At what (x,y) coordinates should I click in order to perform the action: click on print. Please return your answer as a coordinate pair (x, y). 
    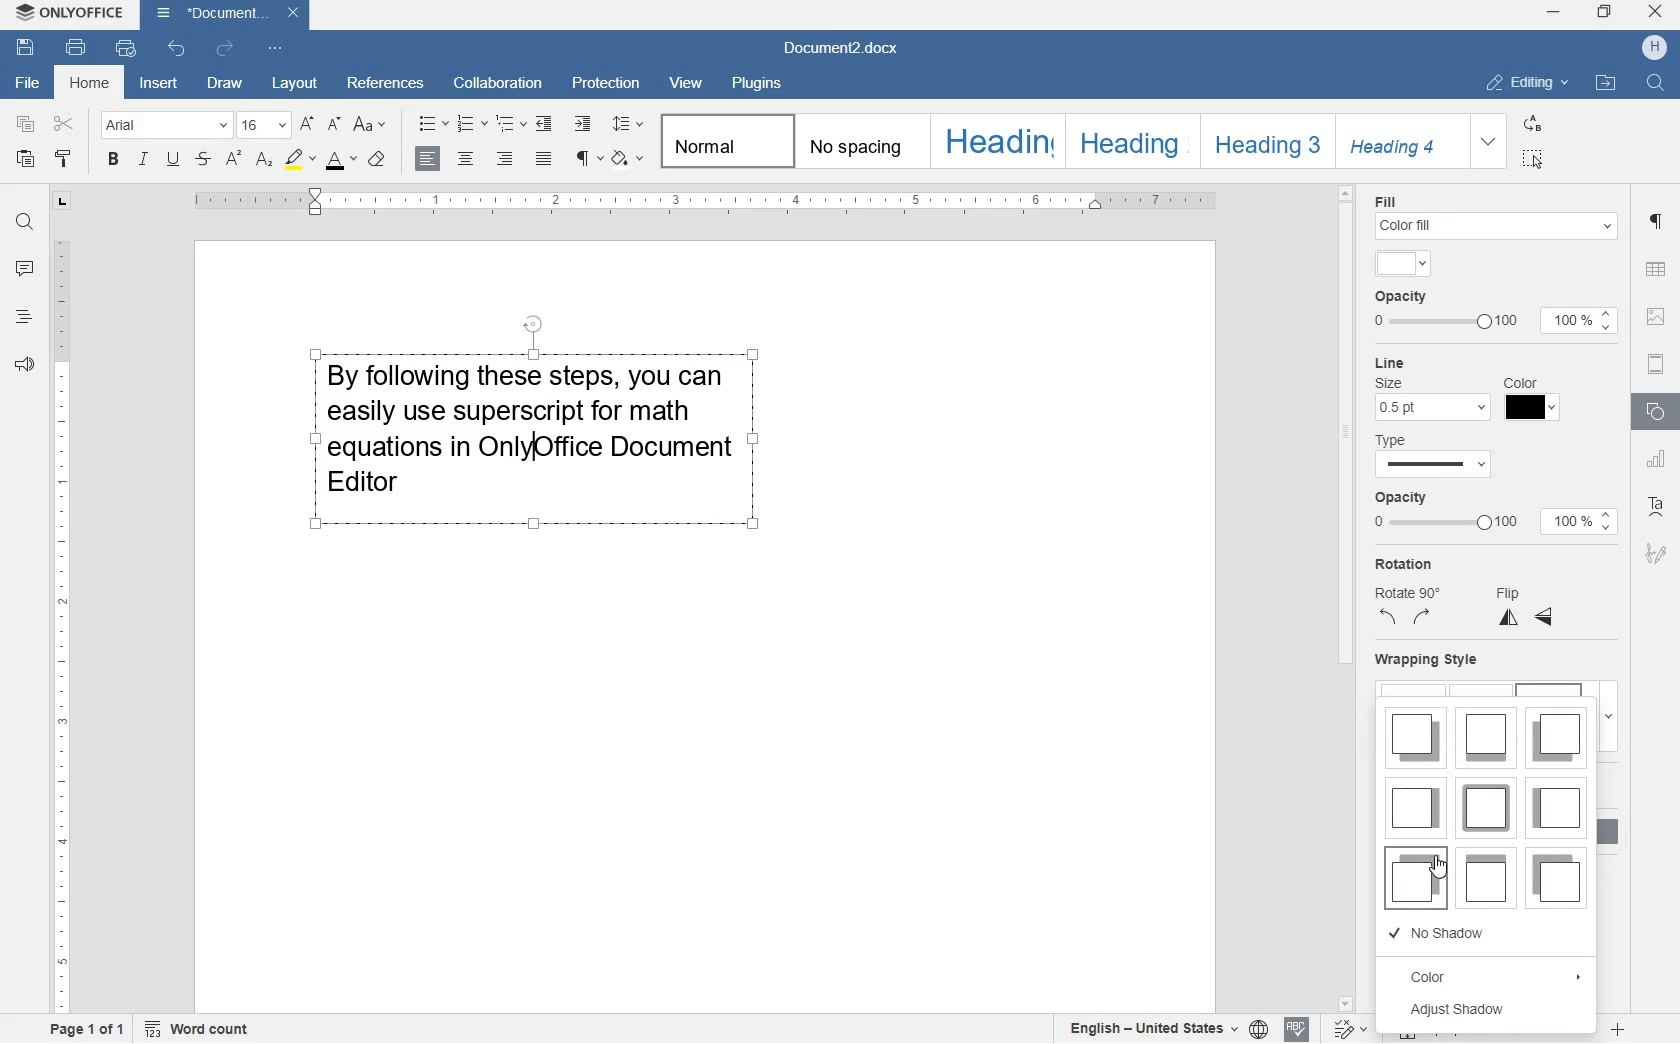
    Looking at the image, I should click on (77, 48).